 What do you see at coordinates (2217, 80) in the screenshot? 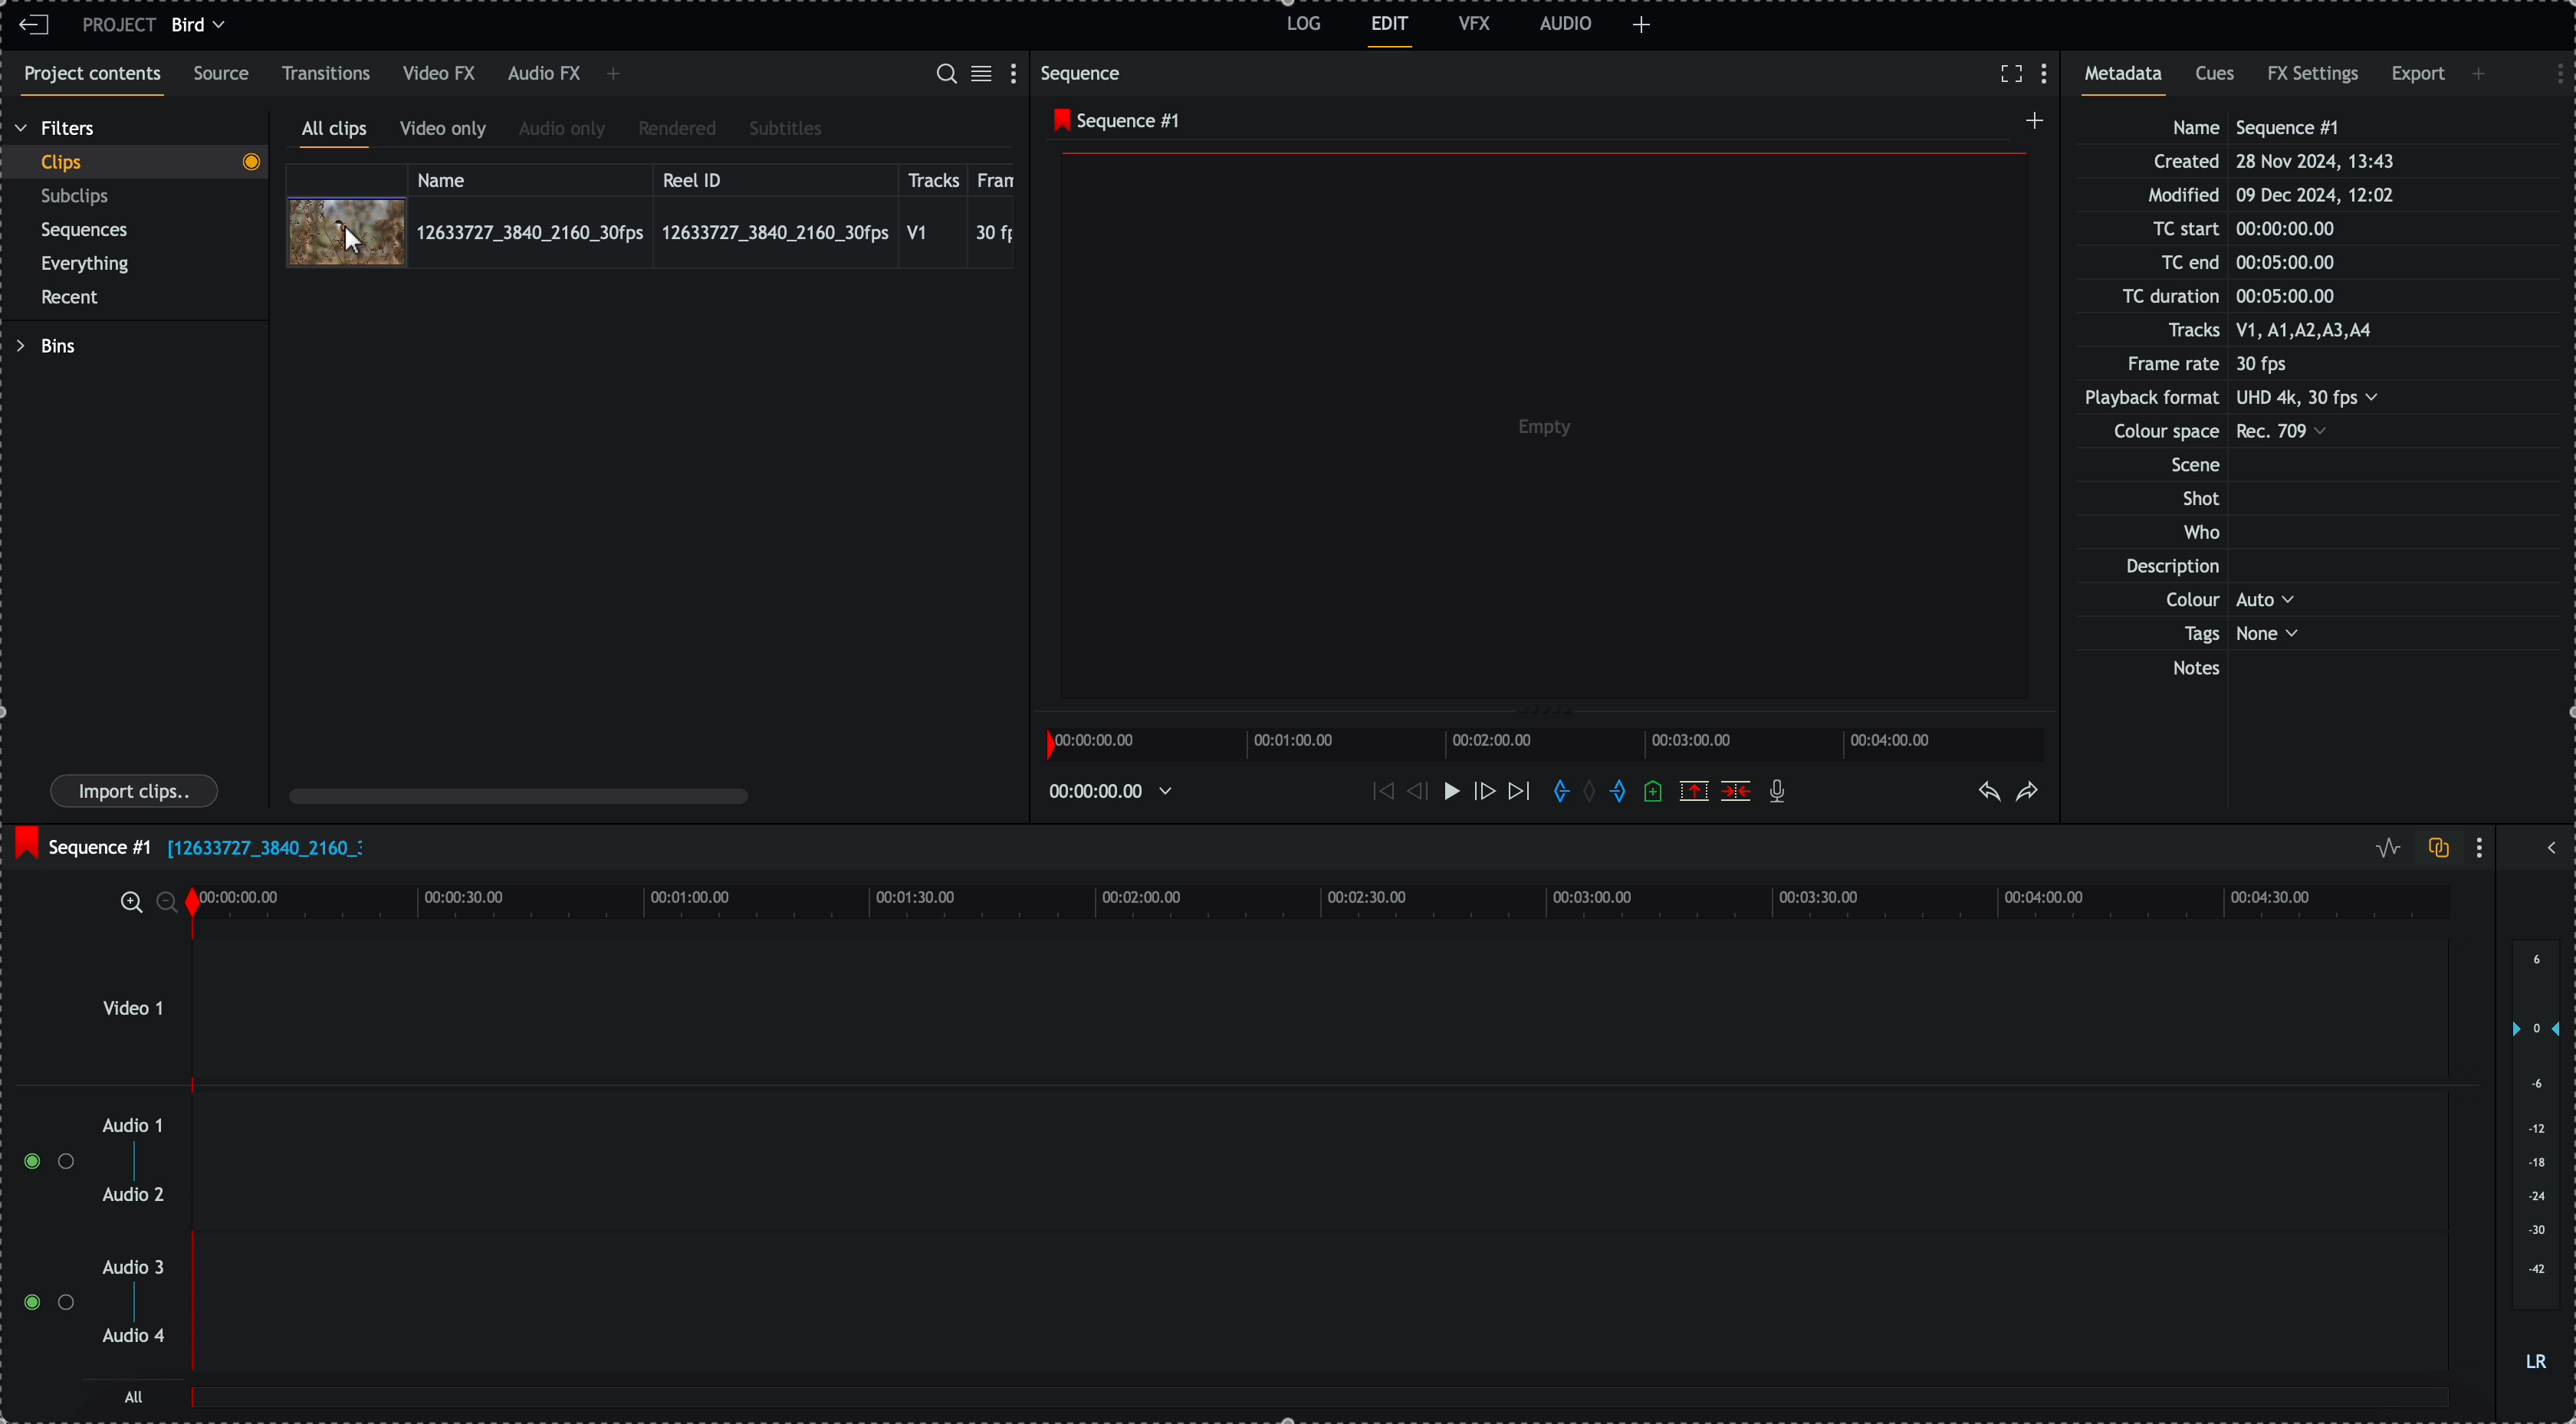
I see `cues` at bounding box center [2217, 80].